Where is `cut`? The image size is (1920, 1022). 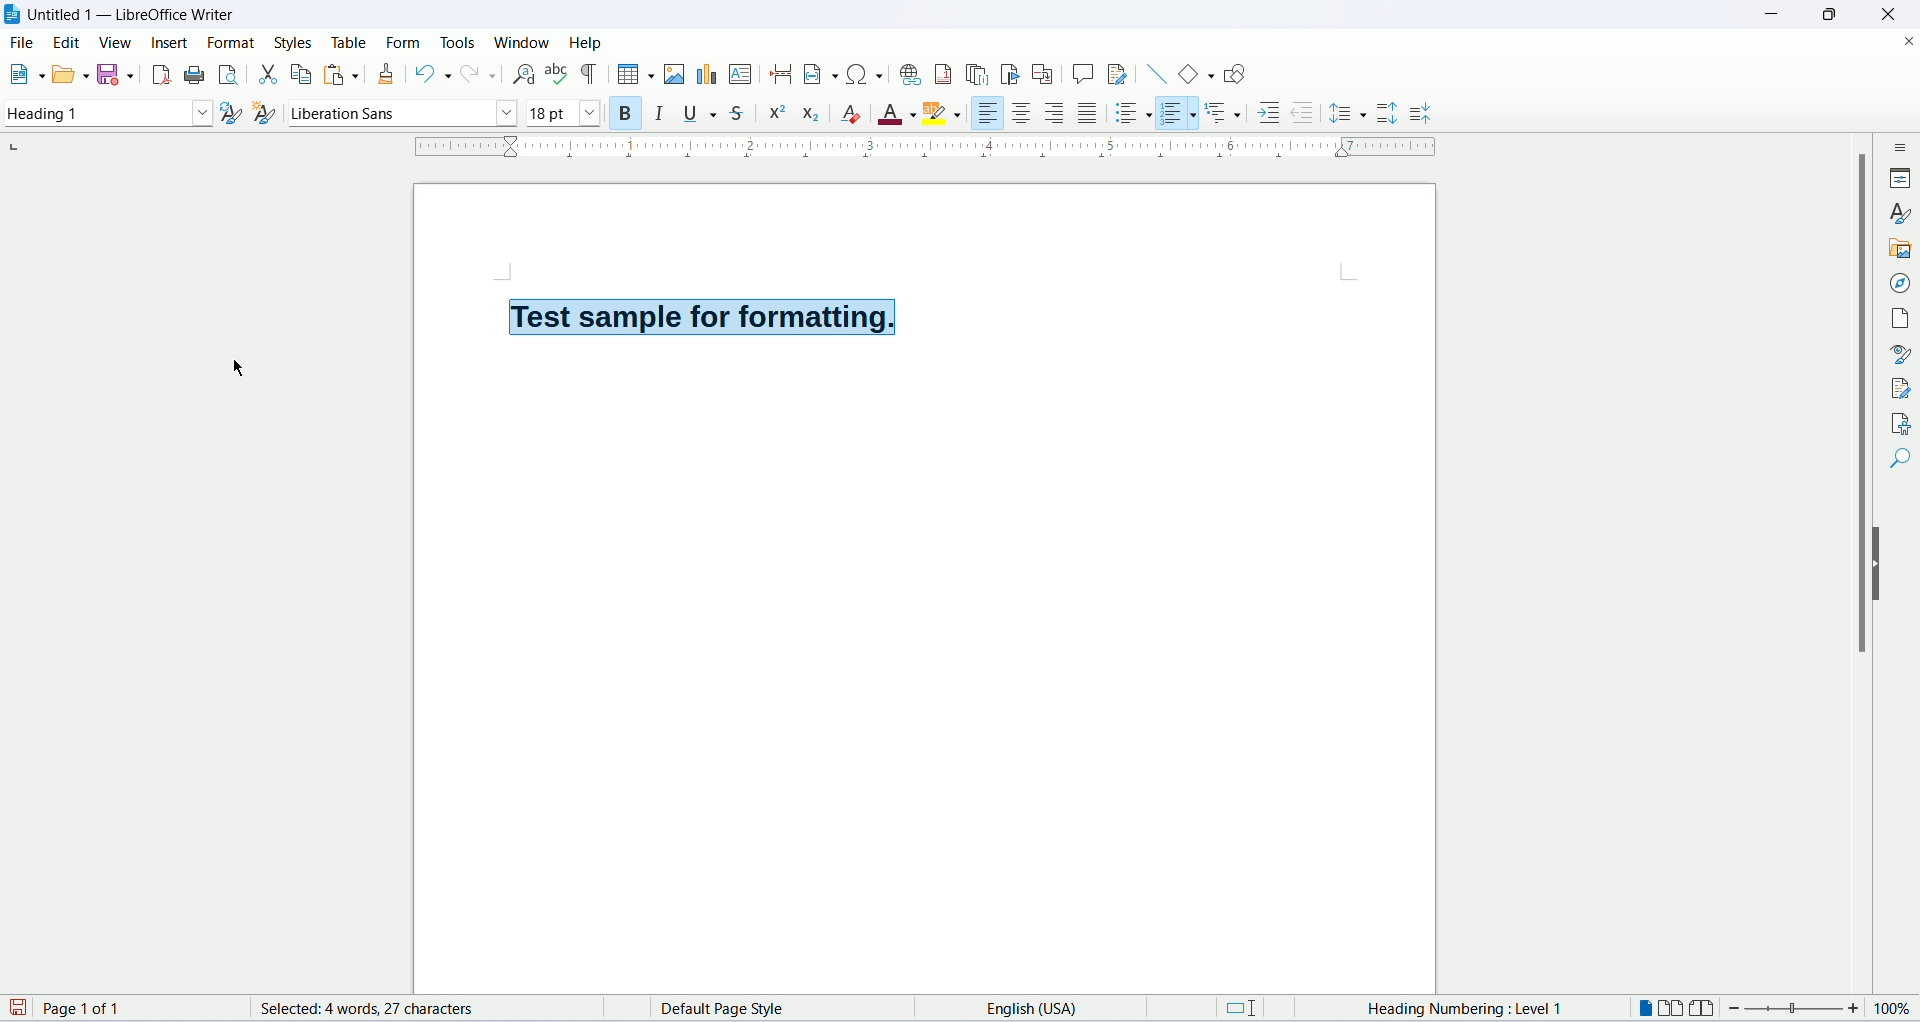 cut is located at coordinates (265, 72).